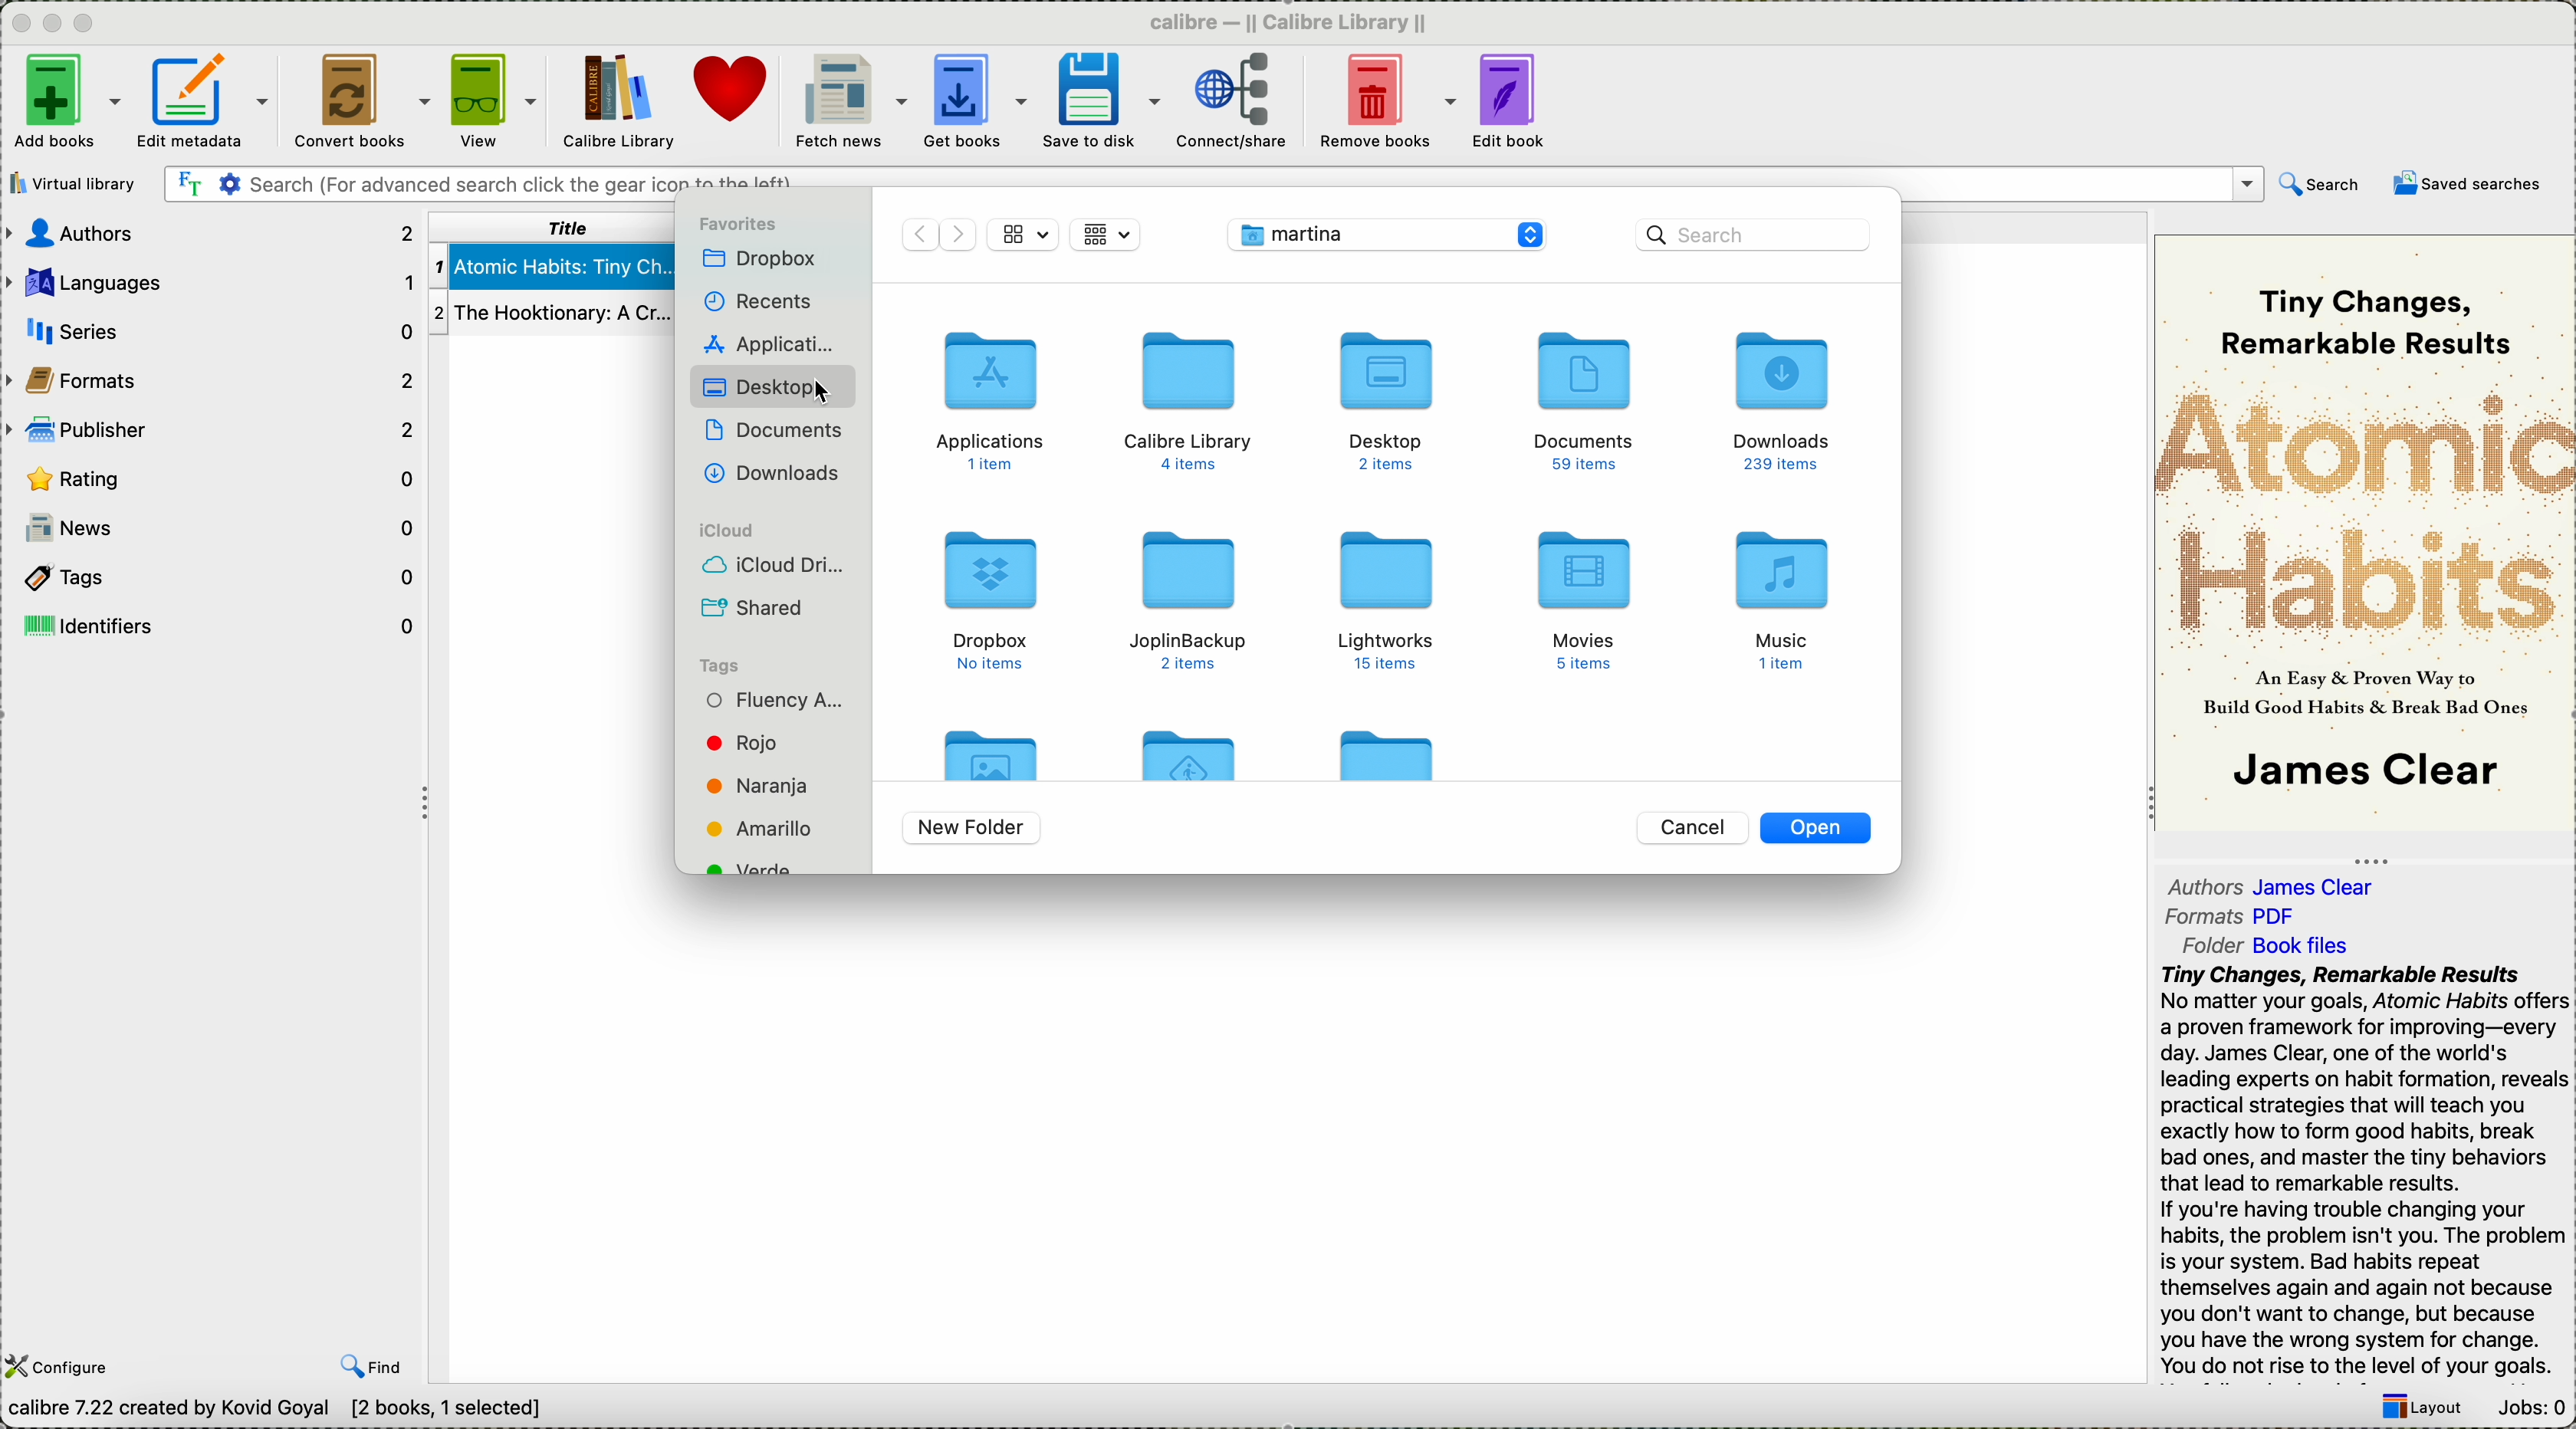 The height and width of the screenshot is (1429, 2576). Describe the element at coordinates (1190, 600) in the screenshot. I see `Joplin backup` at that location.